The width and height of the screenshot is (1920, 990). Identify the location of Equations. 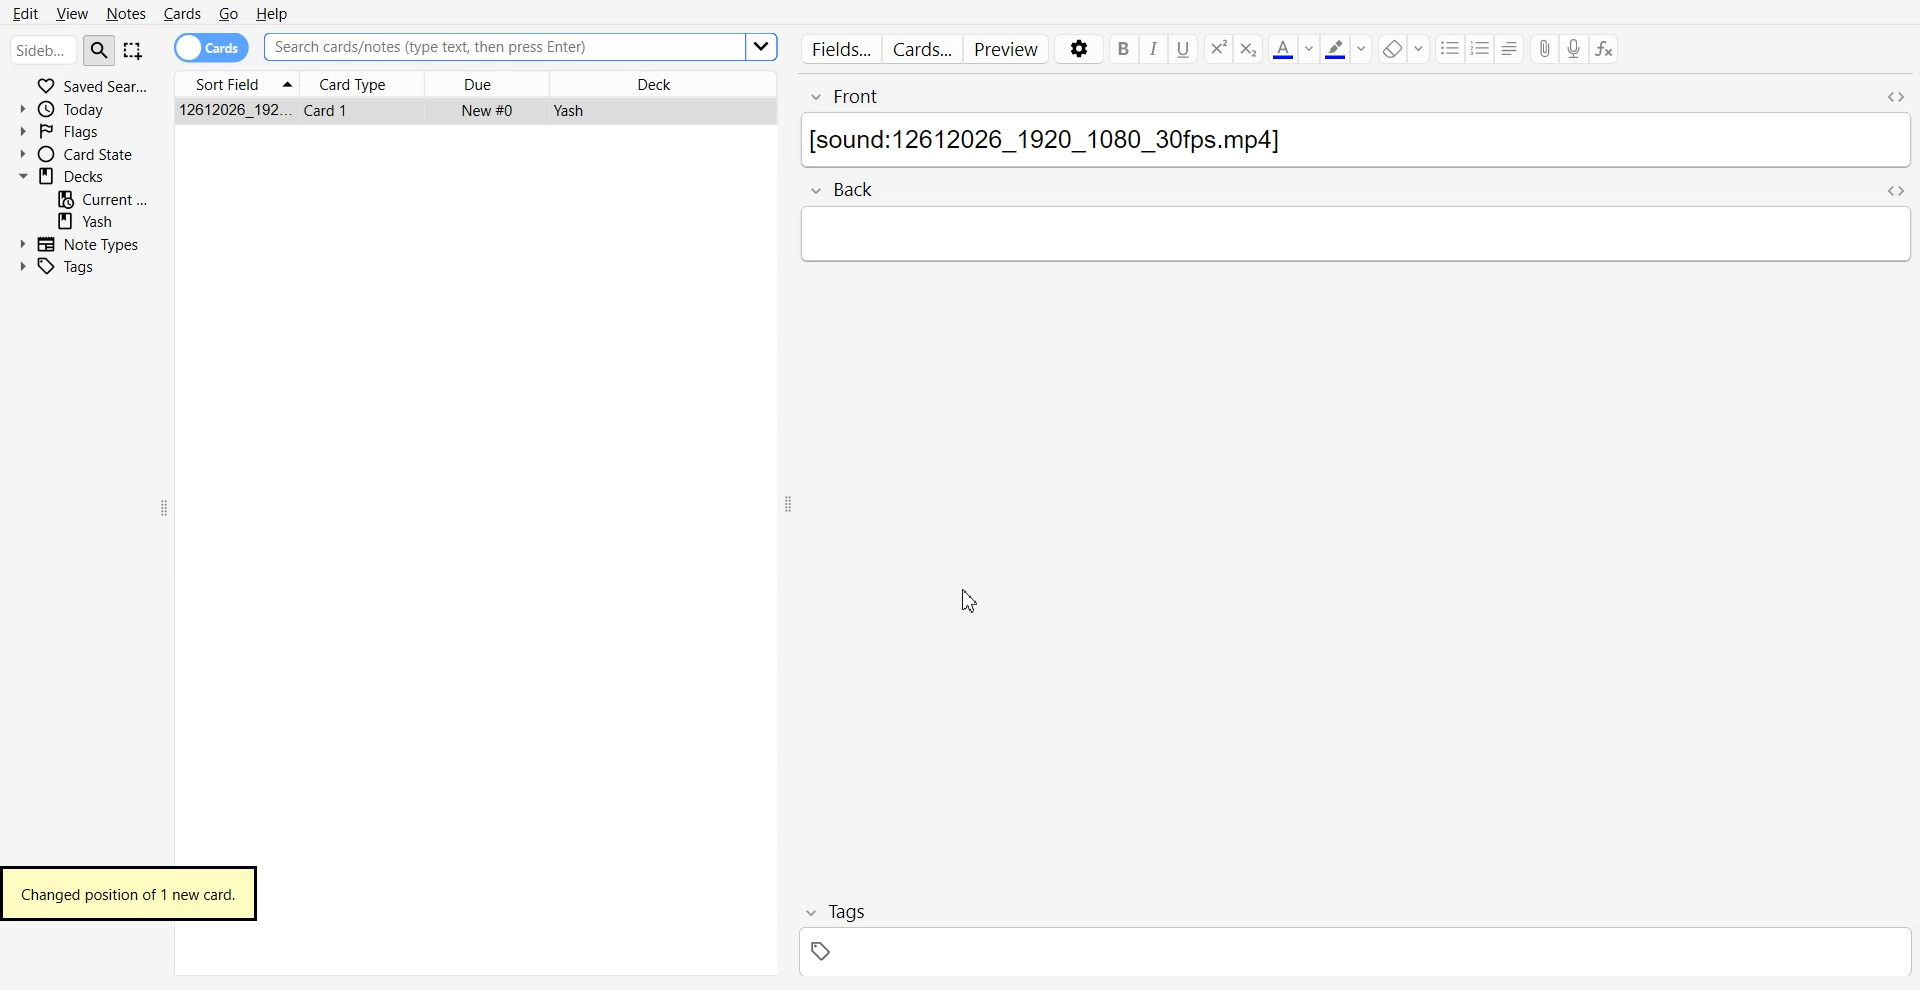
(1605, 50).